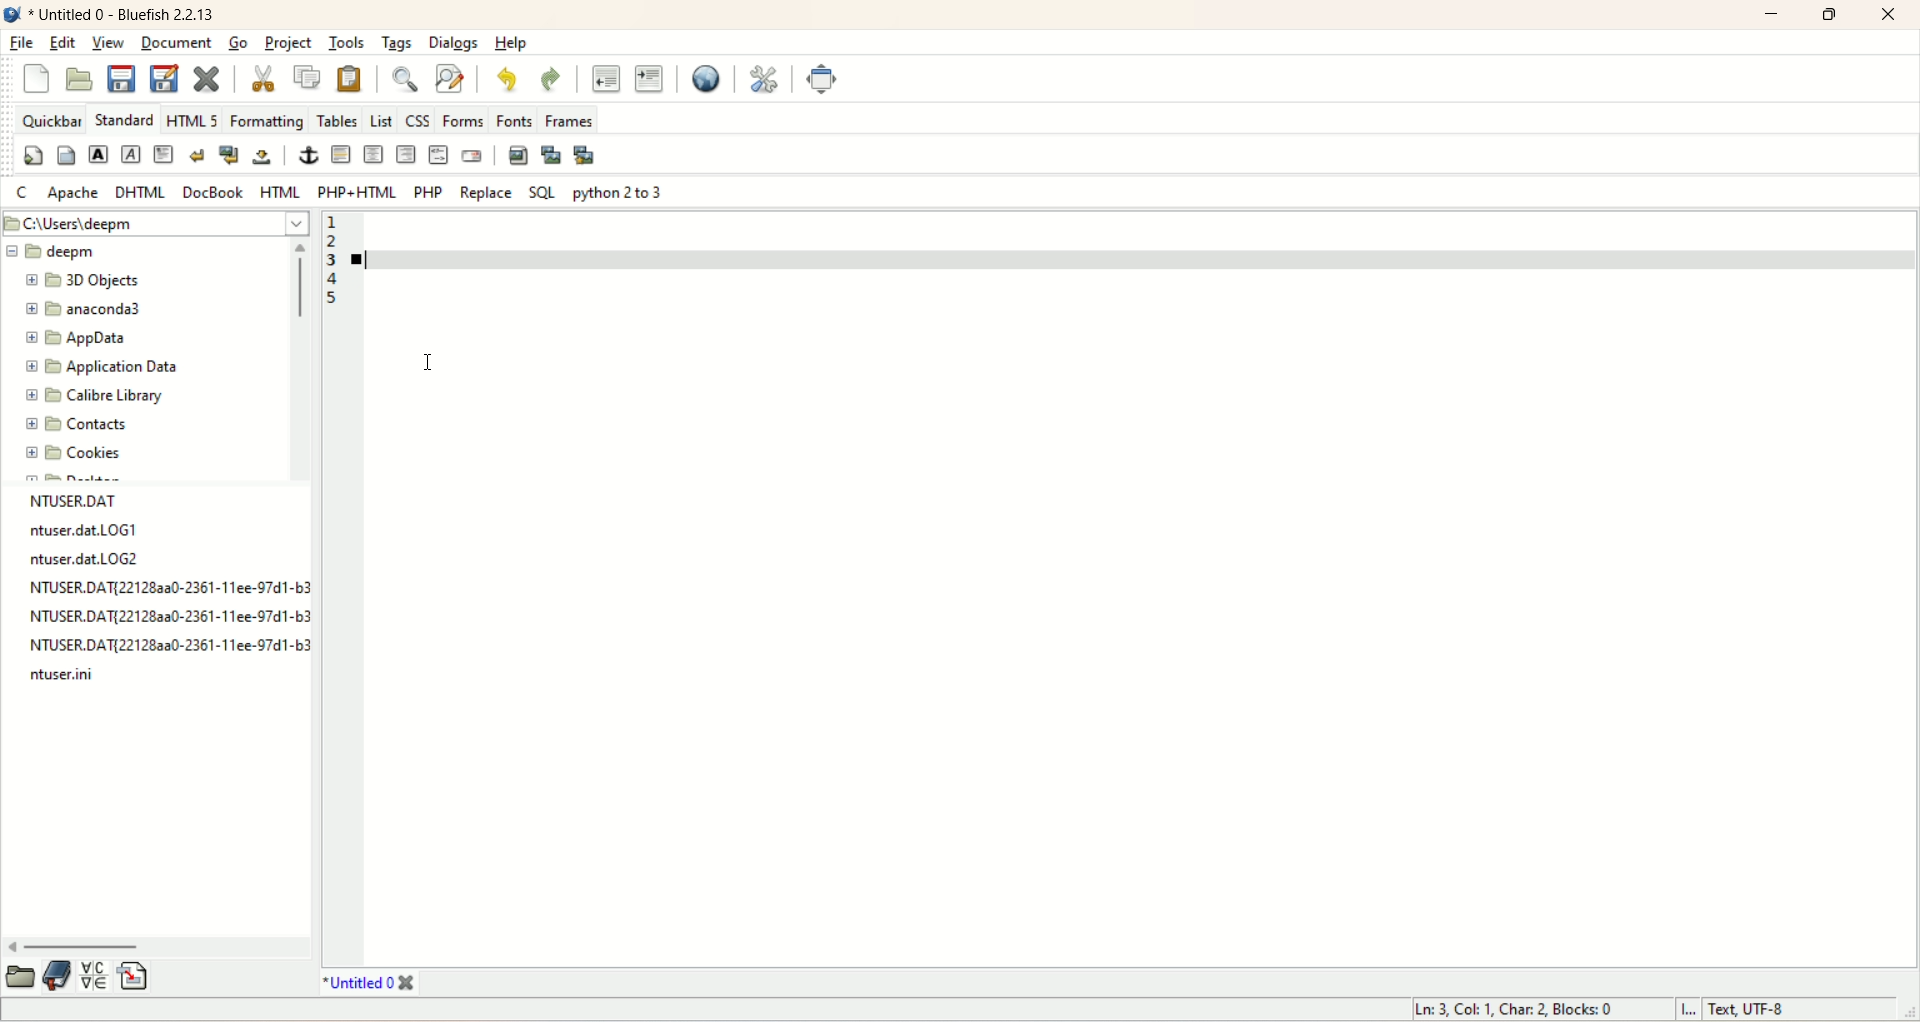 The image size is (1920, 1022). What do you see at coordinates (373, 154) in the screenshot?
I see `center` at bounding box center [373, 154].